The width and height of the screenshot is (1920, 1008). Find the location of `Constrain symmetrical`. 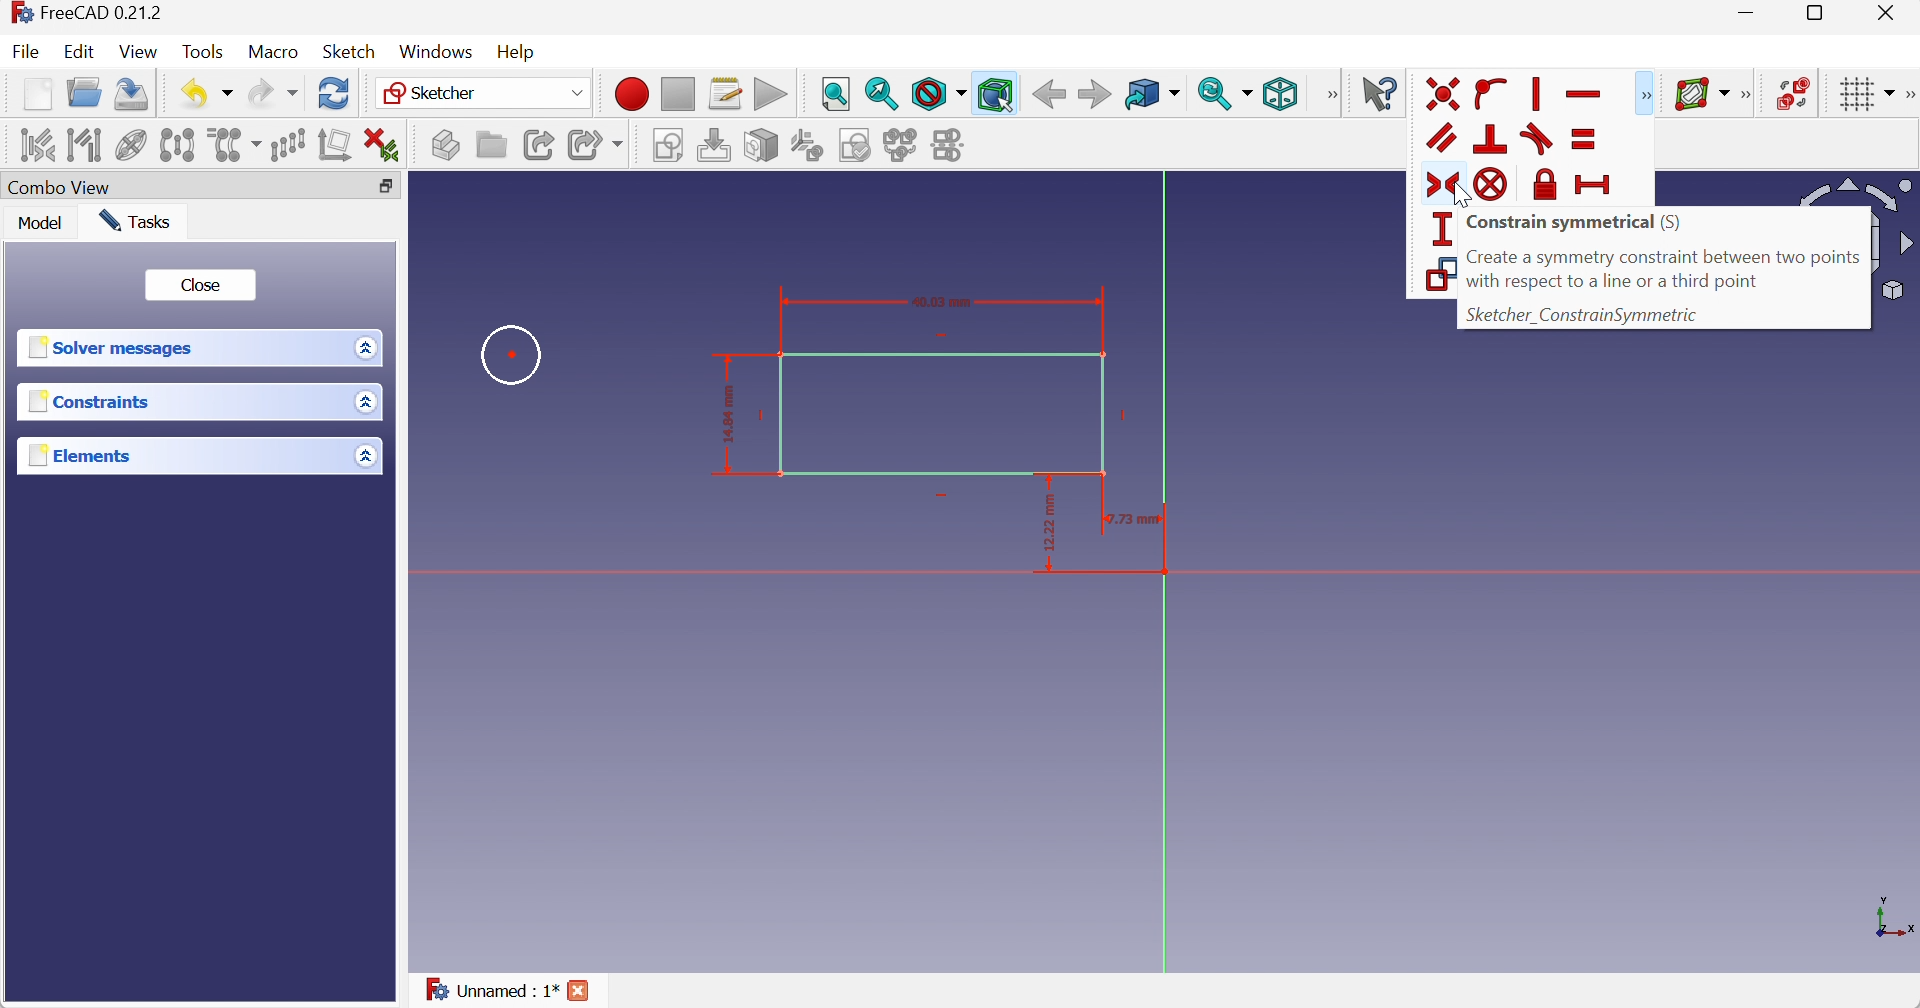

Constrain symmetrical is located at coordinates (1575, 223).